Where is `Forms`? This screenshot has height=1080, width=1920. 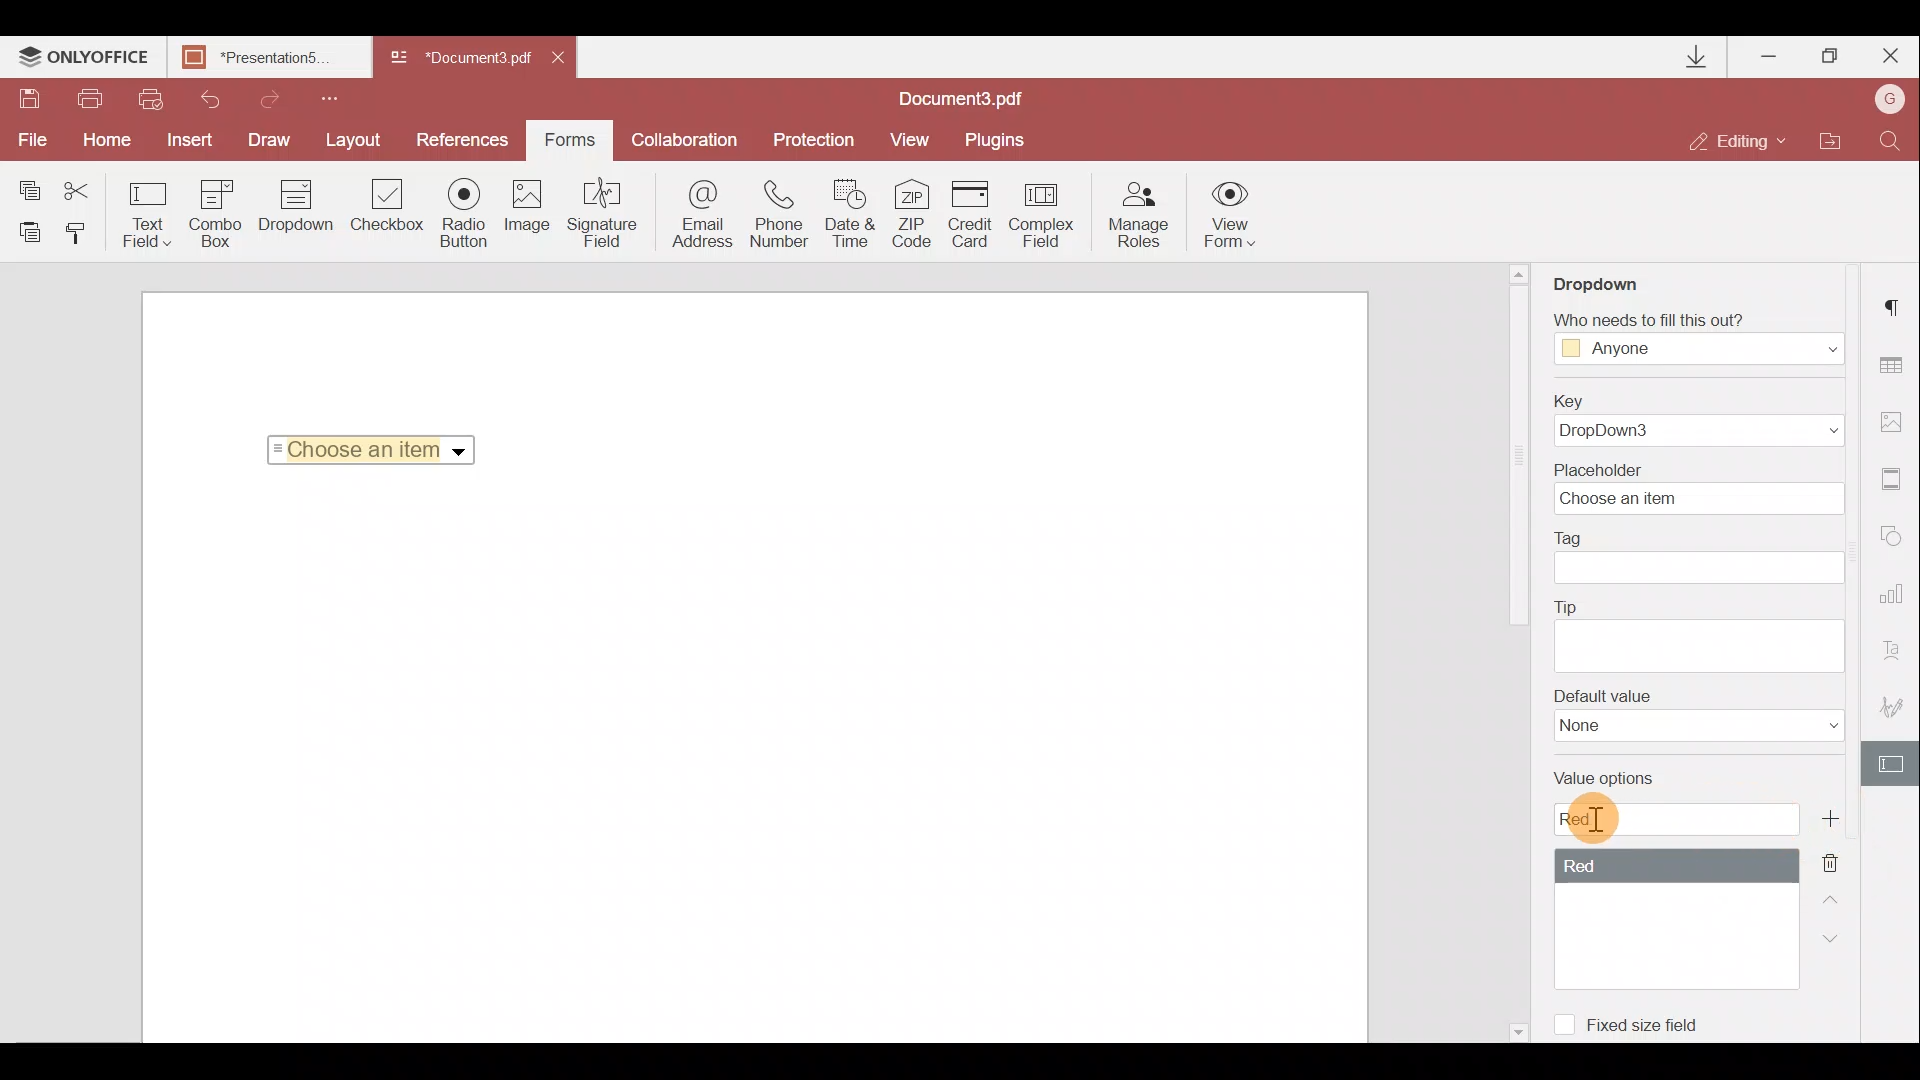 Forms is located at coordinates (570, 140).